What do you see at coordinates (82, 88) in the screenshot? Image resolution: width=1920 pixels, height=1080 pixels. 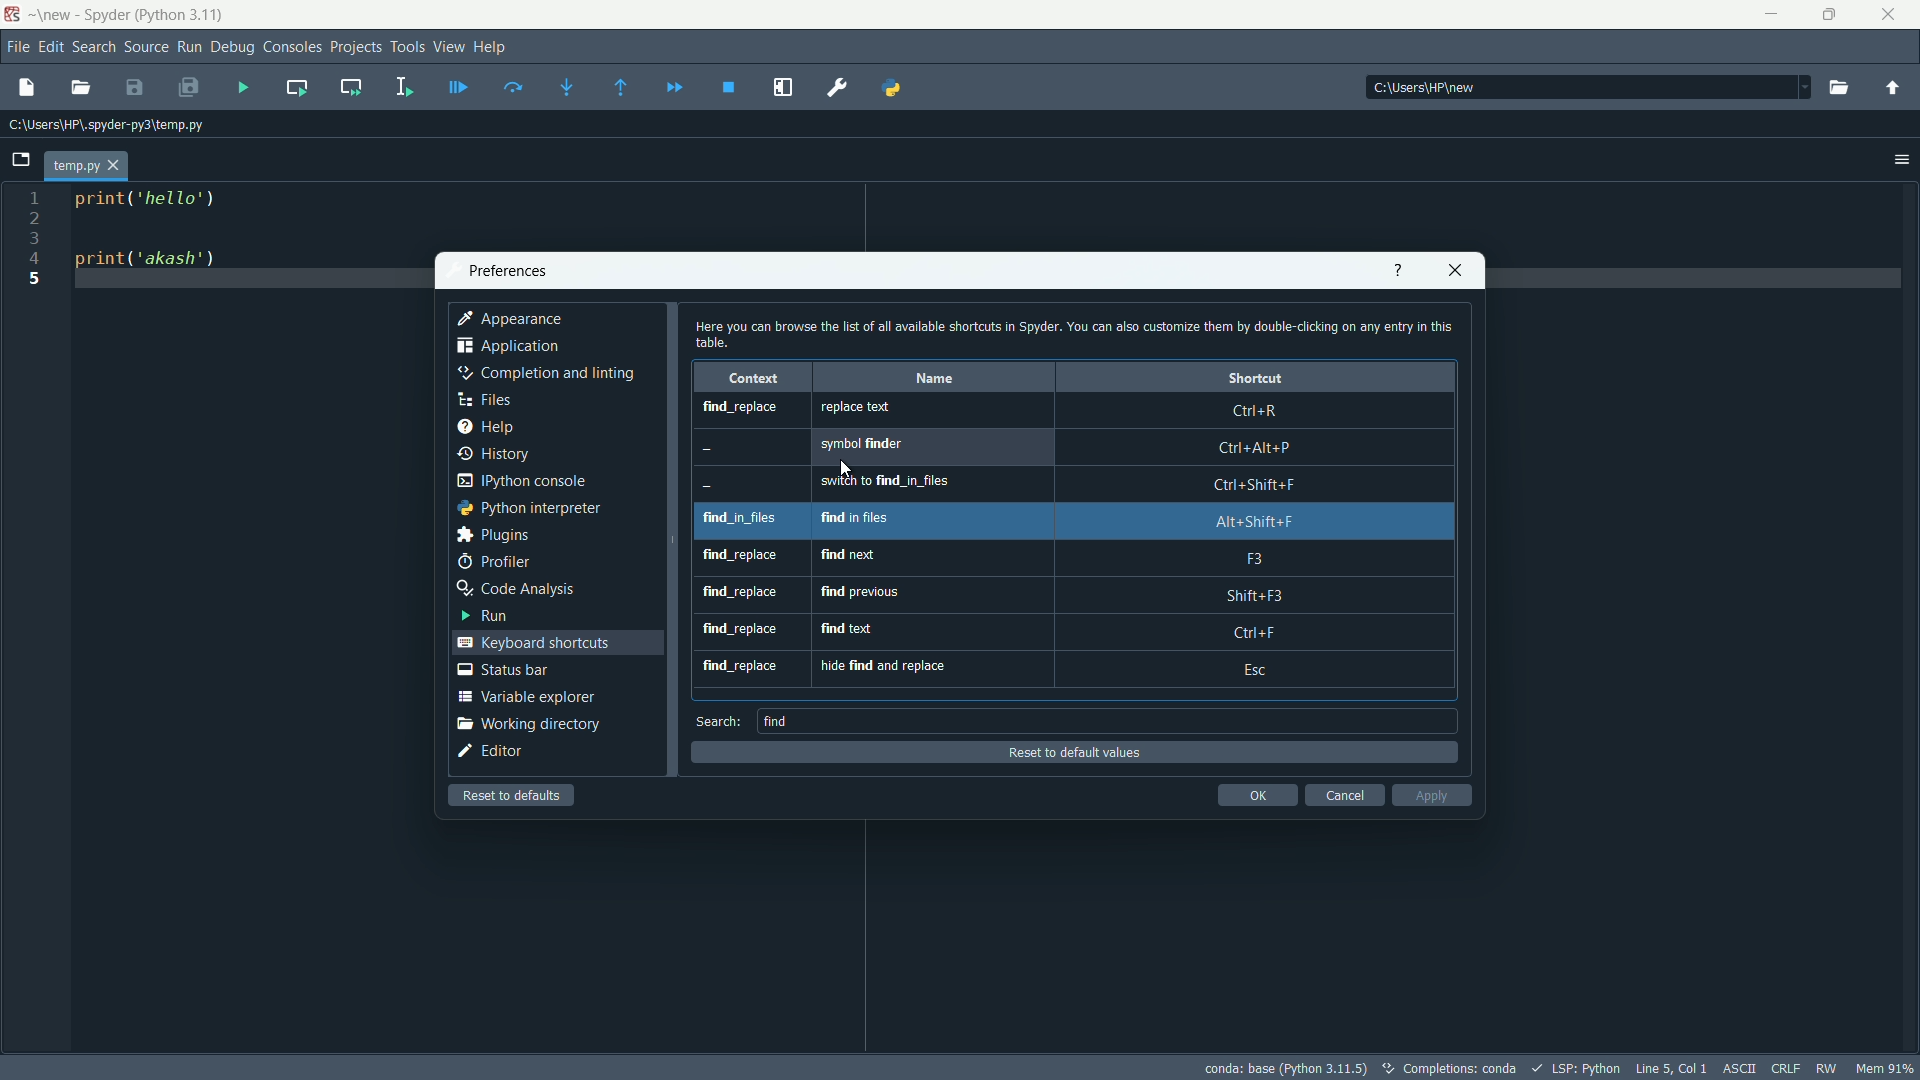 I see `open file` at bounding box center [82, 88].